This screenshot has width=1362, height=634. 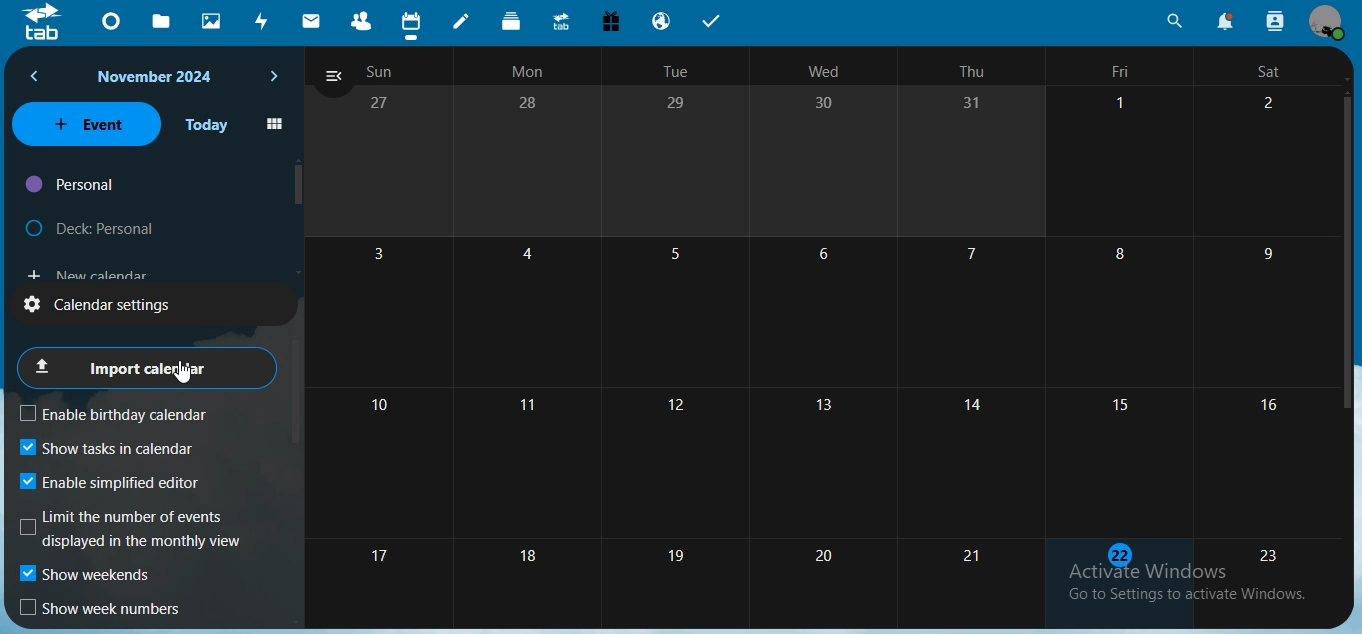 I want to click on event, so click(x=86, y=123).